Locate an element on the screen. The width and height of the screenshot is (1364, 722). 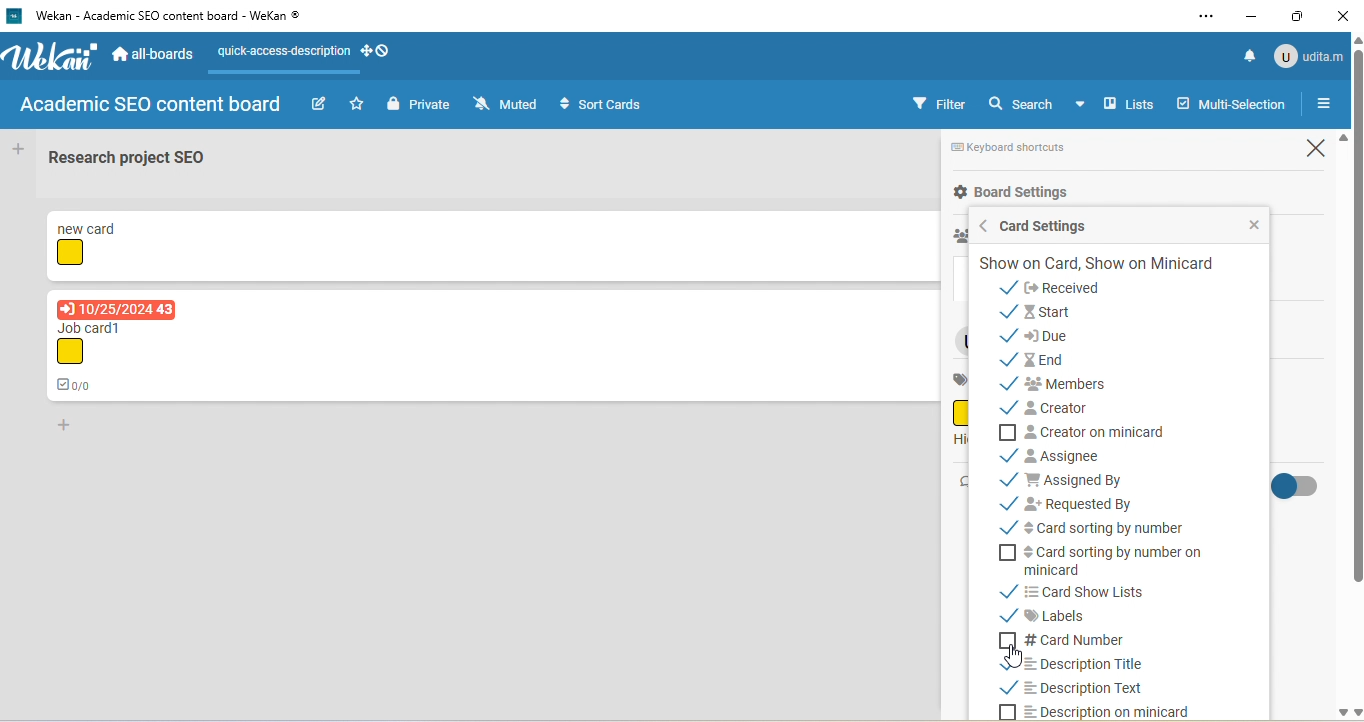
star this board is located at coordinates (357, 104).